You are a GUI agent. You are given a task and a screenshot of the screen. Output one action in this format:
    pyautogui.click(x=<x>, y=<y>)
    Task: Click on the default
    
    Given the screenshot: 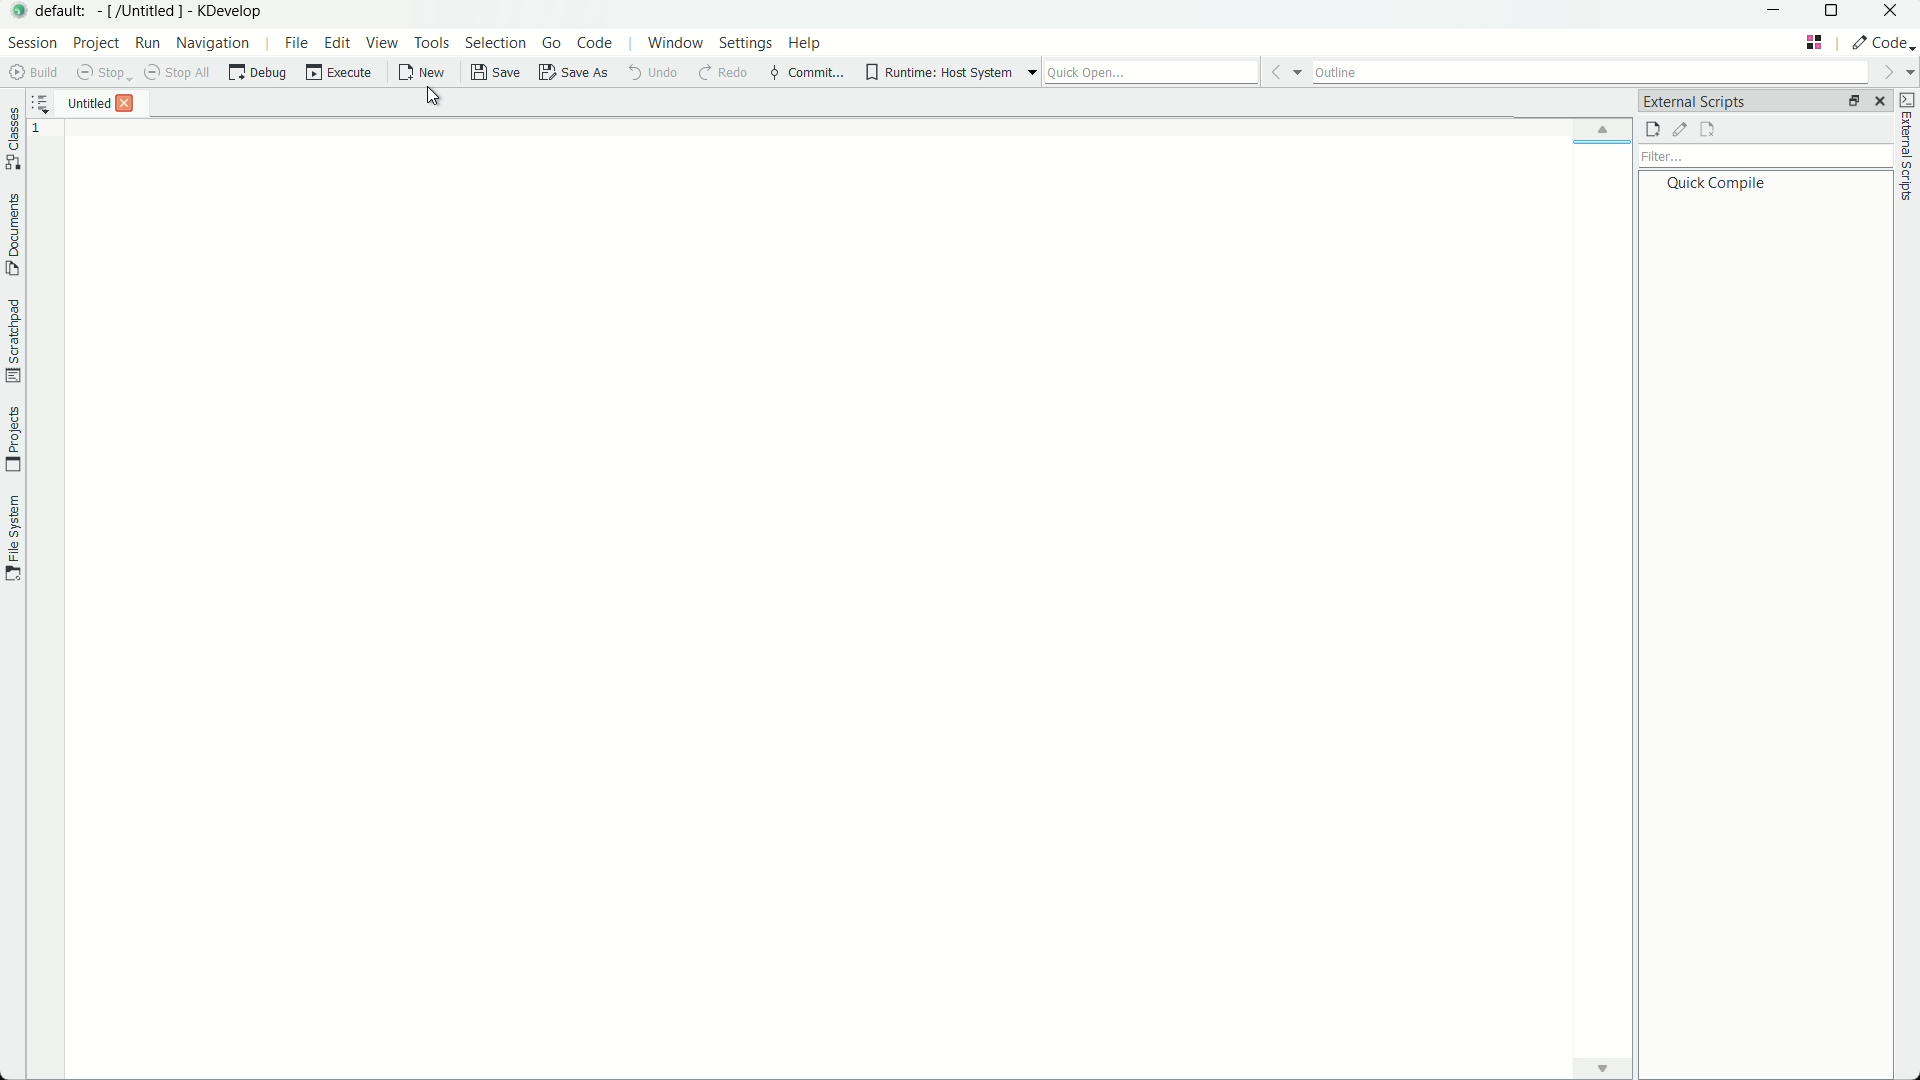 What is the action you would take?
    pyautogui.click(x=63, y=12)
    